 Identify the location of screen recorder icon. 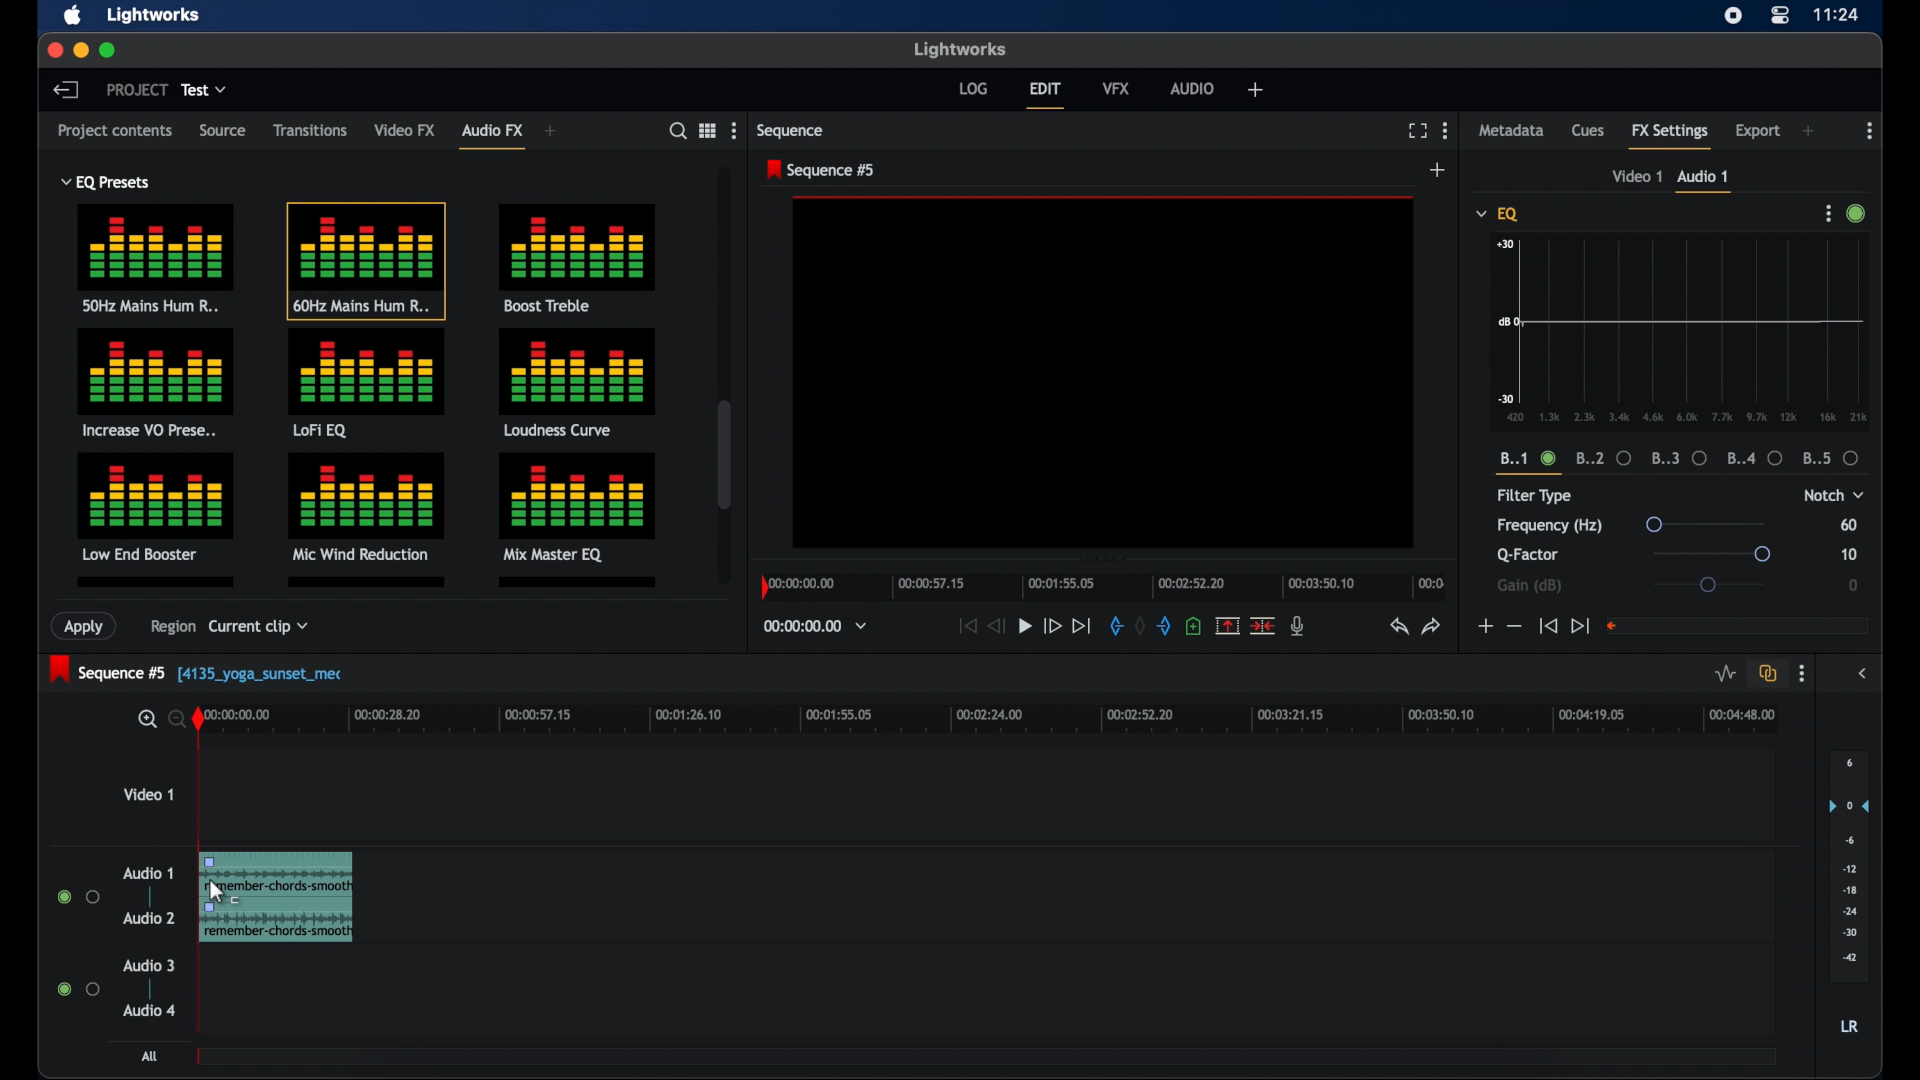
(1733, 16).